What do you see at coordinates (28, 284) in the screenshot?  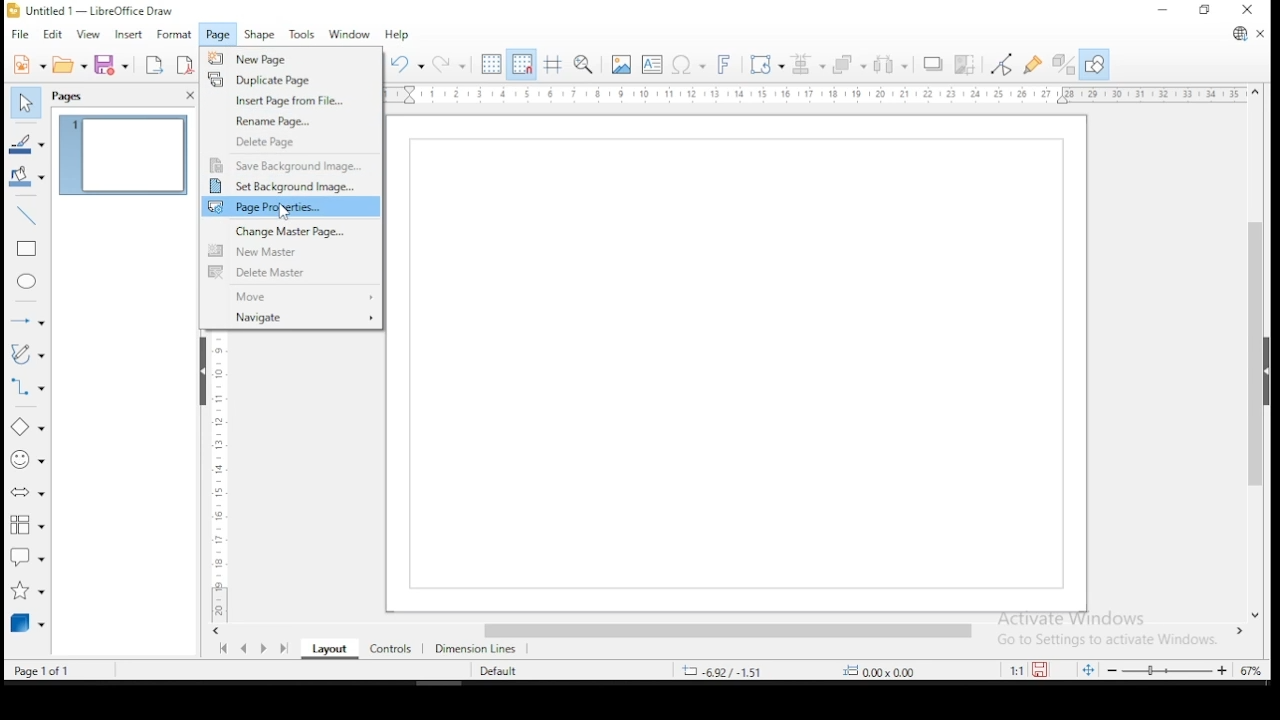 I see `ellipse` at bounding box center [28, 284].